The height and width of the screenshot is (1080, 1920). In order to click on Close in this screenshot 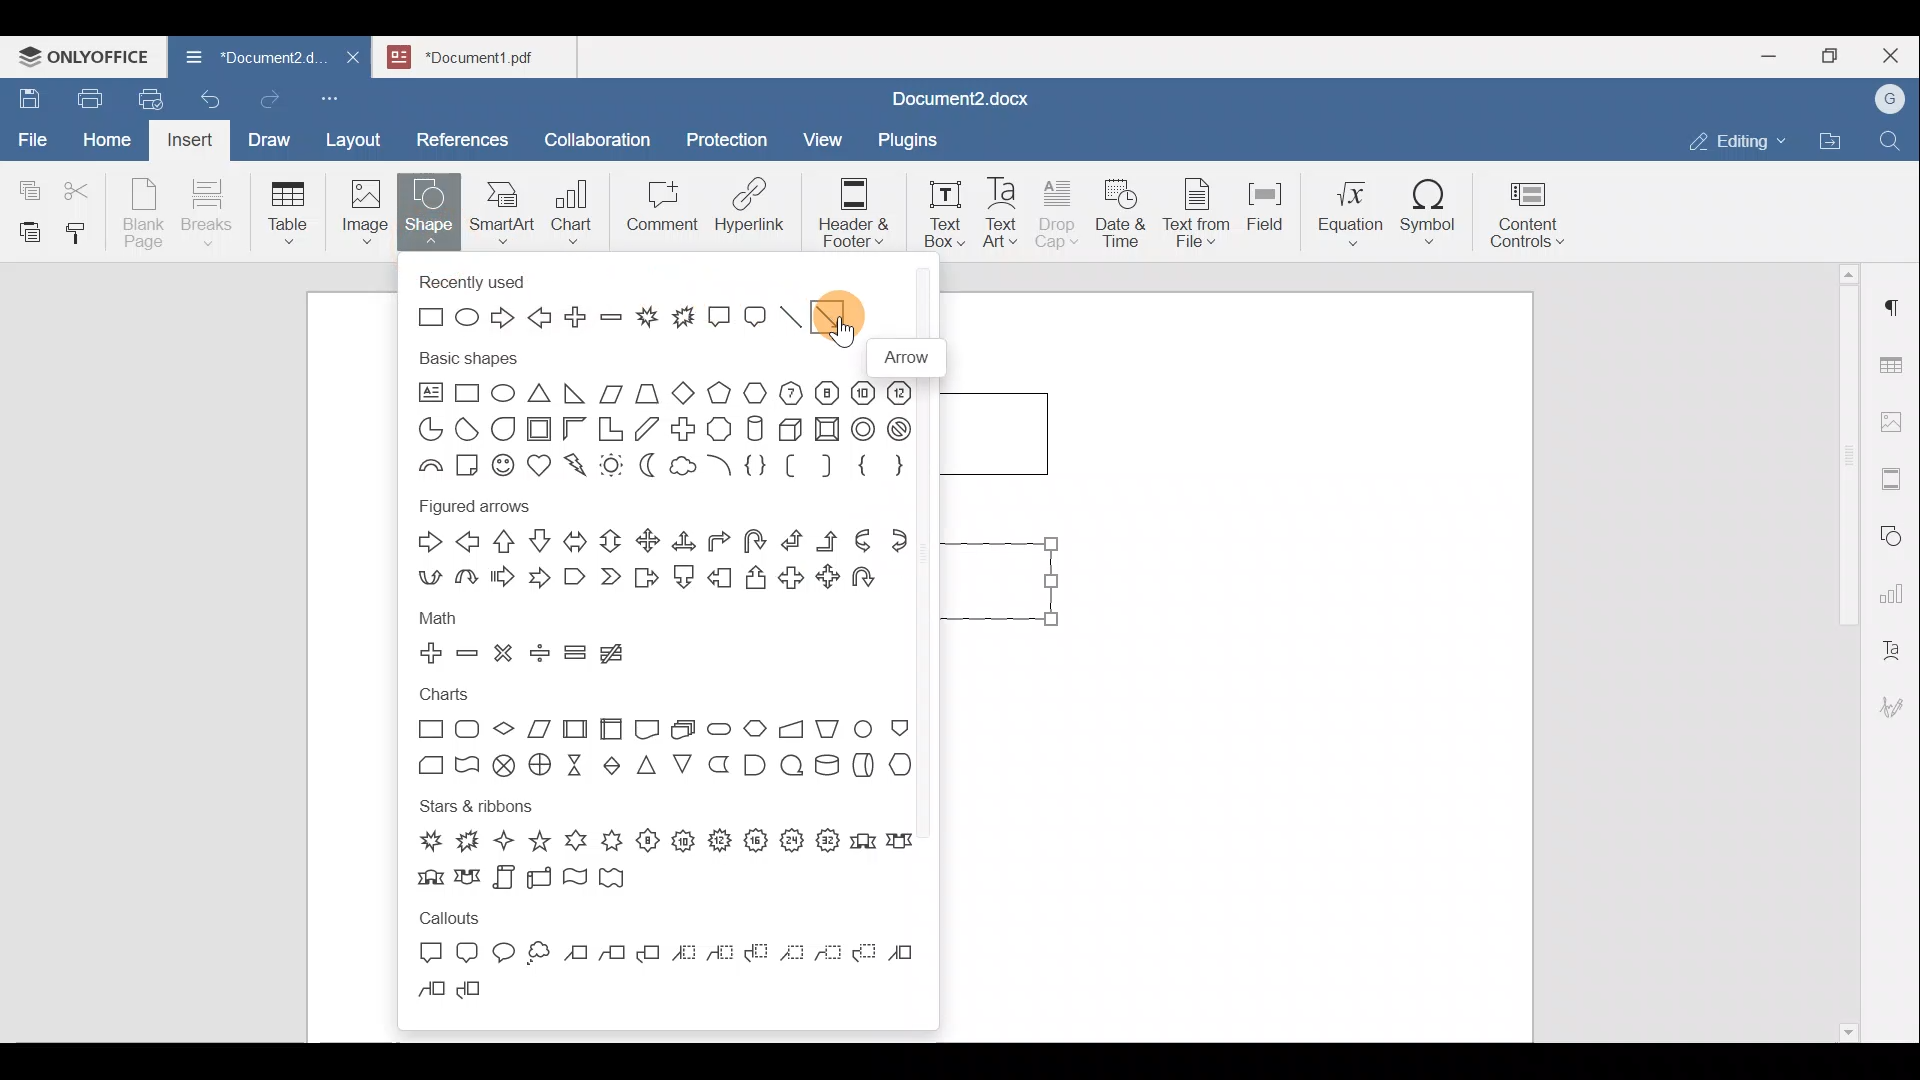, I will do `click(1894, 57)`.